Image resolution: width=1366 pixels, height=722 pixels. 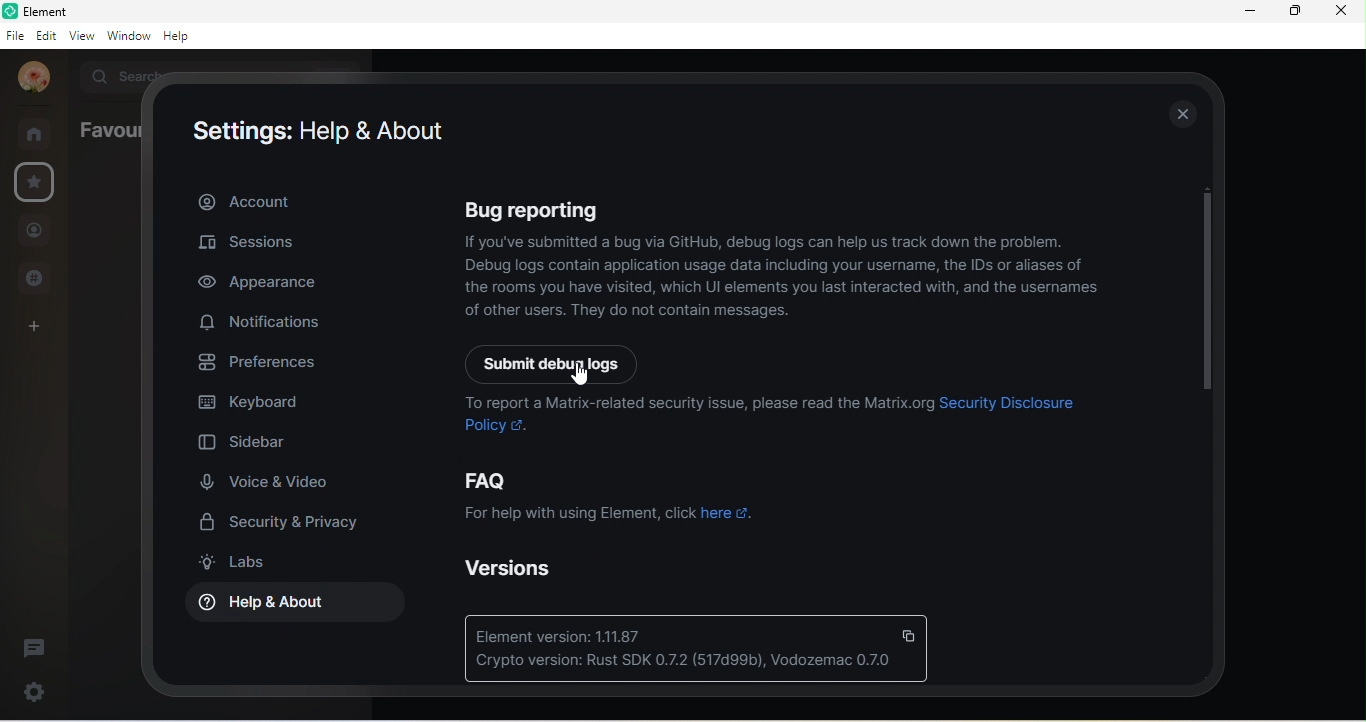 What do you see at coordinates (911, 635) in the screenshot?
I see `copy` at bounding box center [911, 635].